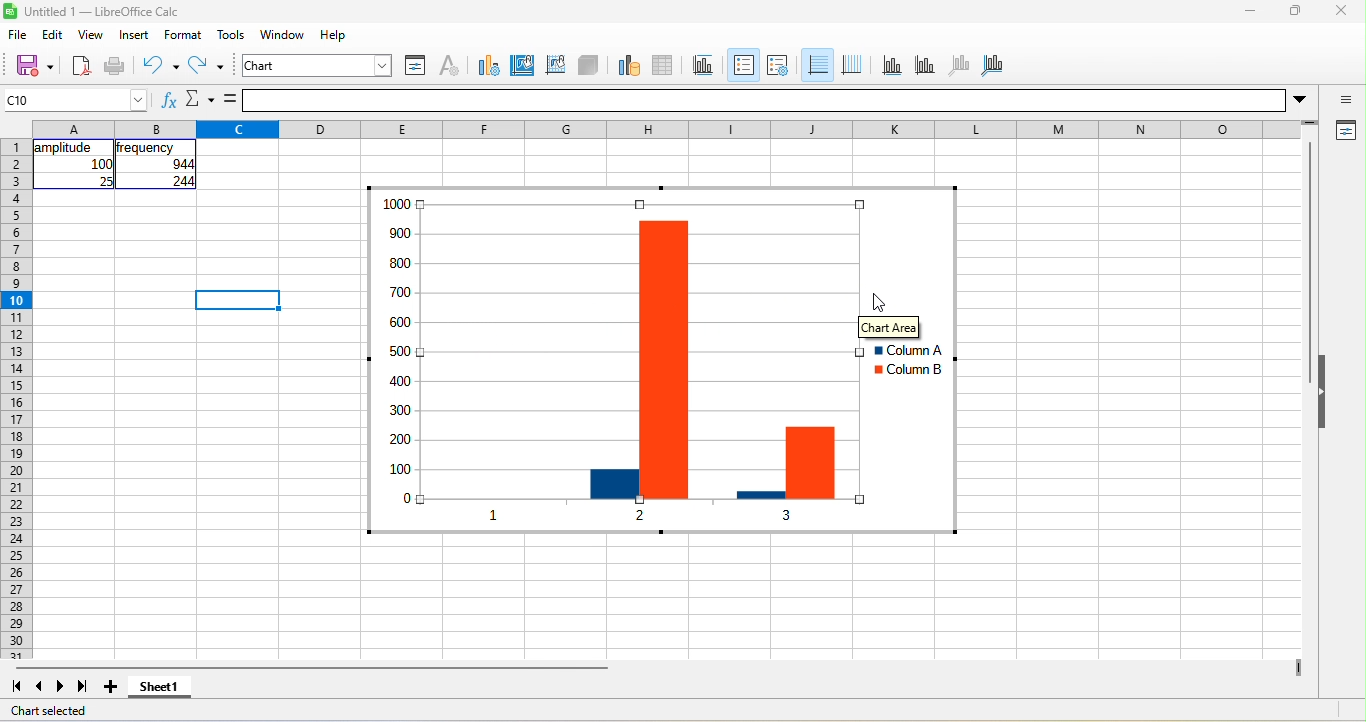 The image size is (1366, 722). I want to click on chart wall, so click(555, 63).